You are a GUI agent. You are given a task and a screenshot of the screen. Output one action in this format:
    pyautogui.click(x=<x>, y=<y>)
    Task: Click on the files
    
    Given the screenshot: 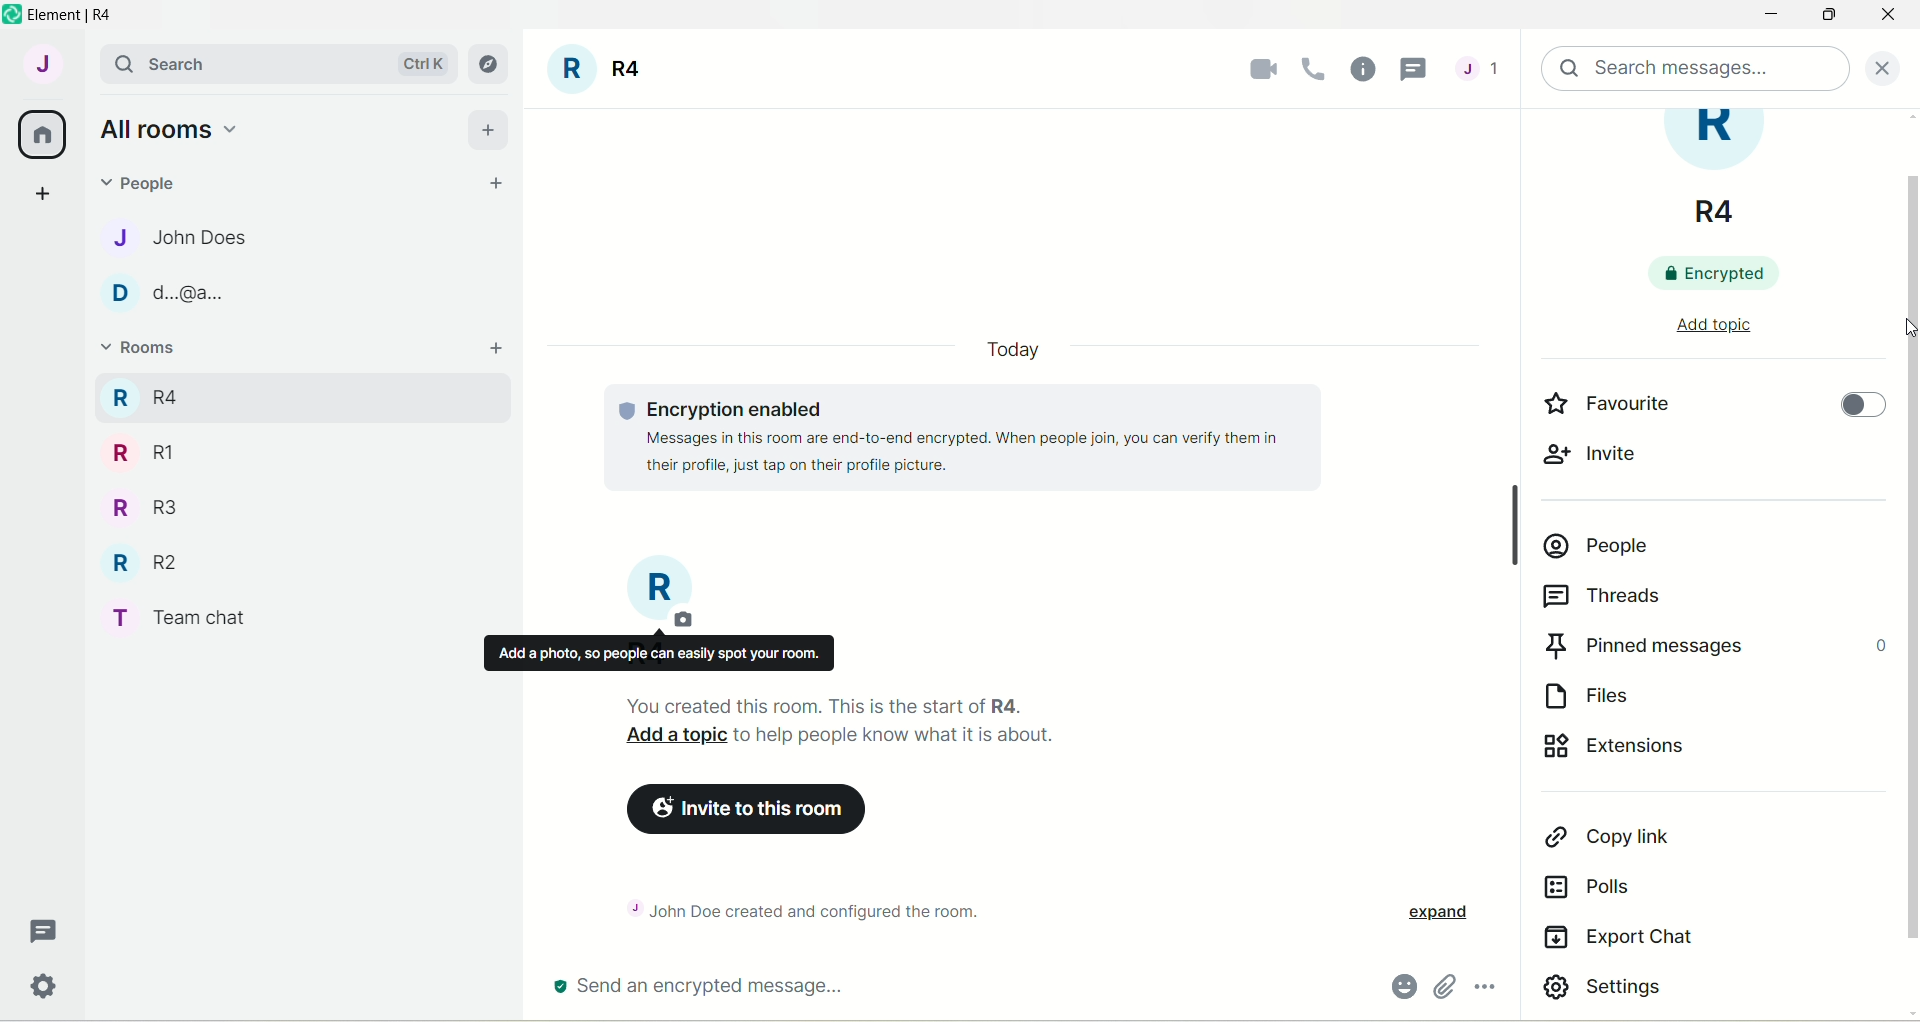 What is the action you would take?
    pyautogui.click(x=1603, y=692)
    